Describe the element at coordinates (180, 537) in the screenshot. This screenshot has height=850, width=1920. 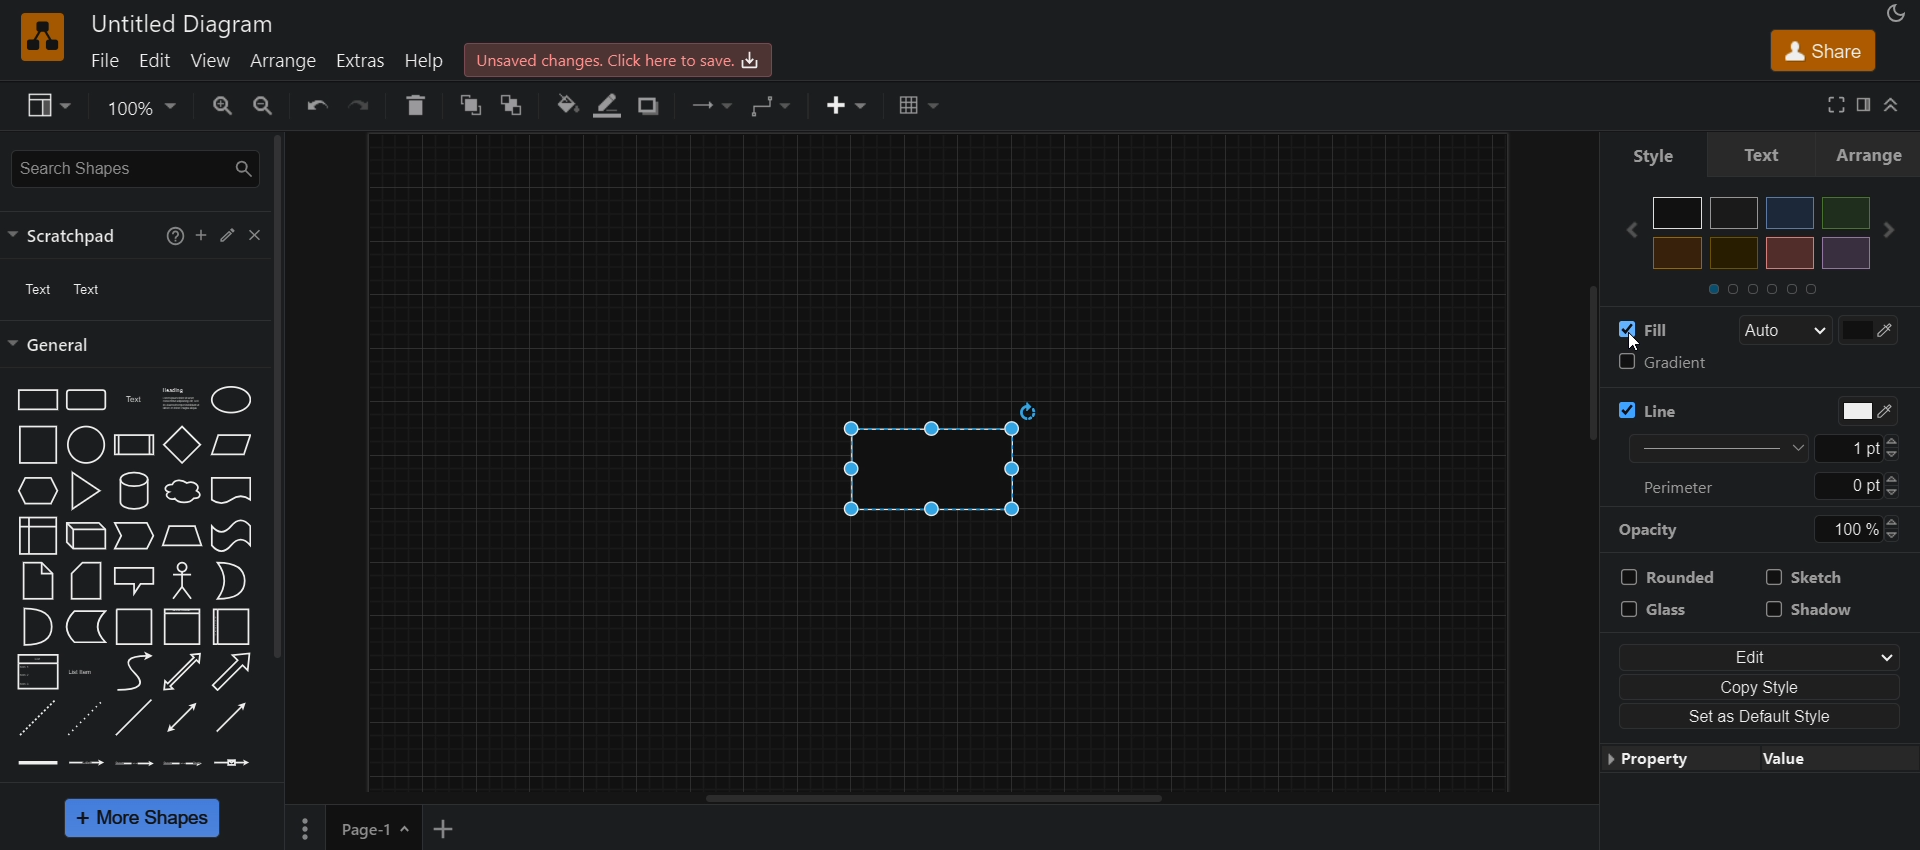
I see `trapezoid` at that location.